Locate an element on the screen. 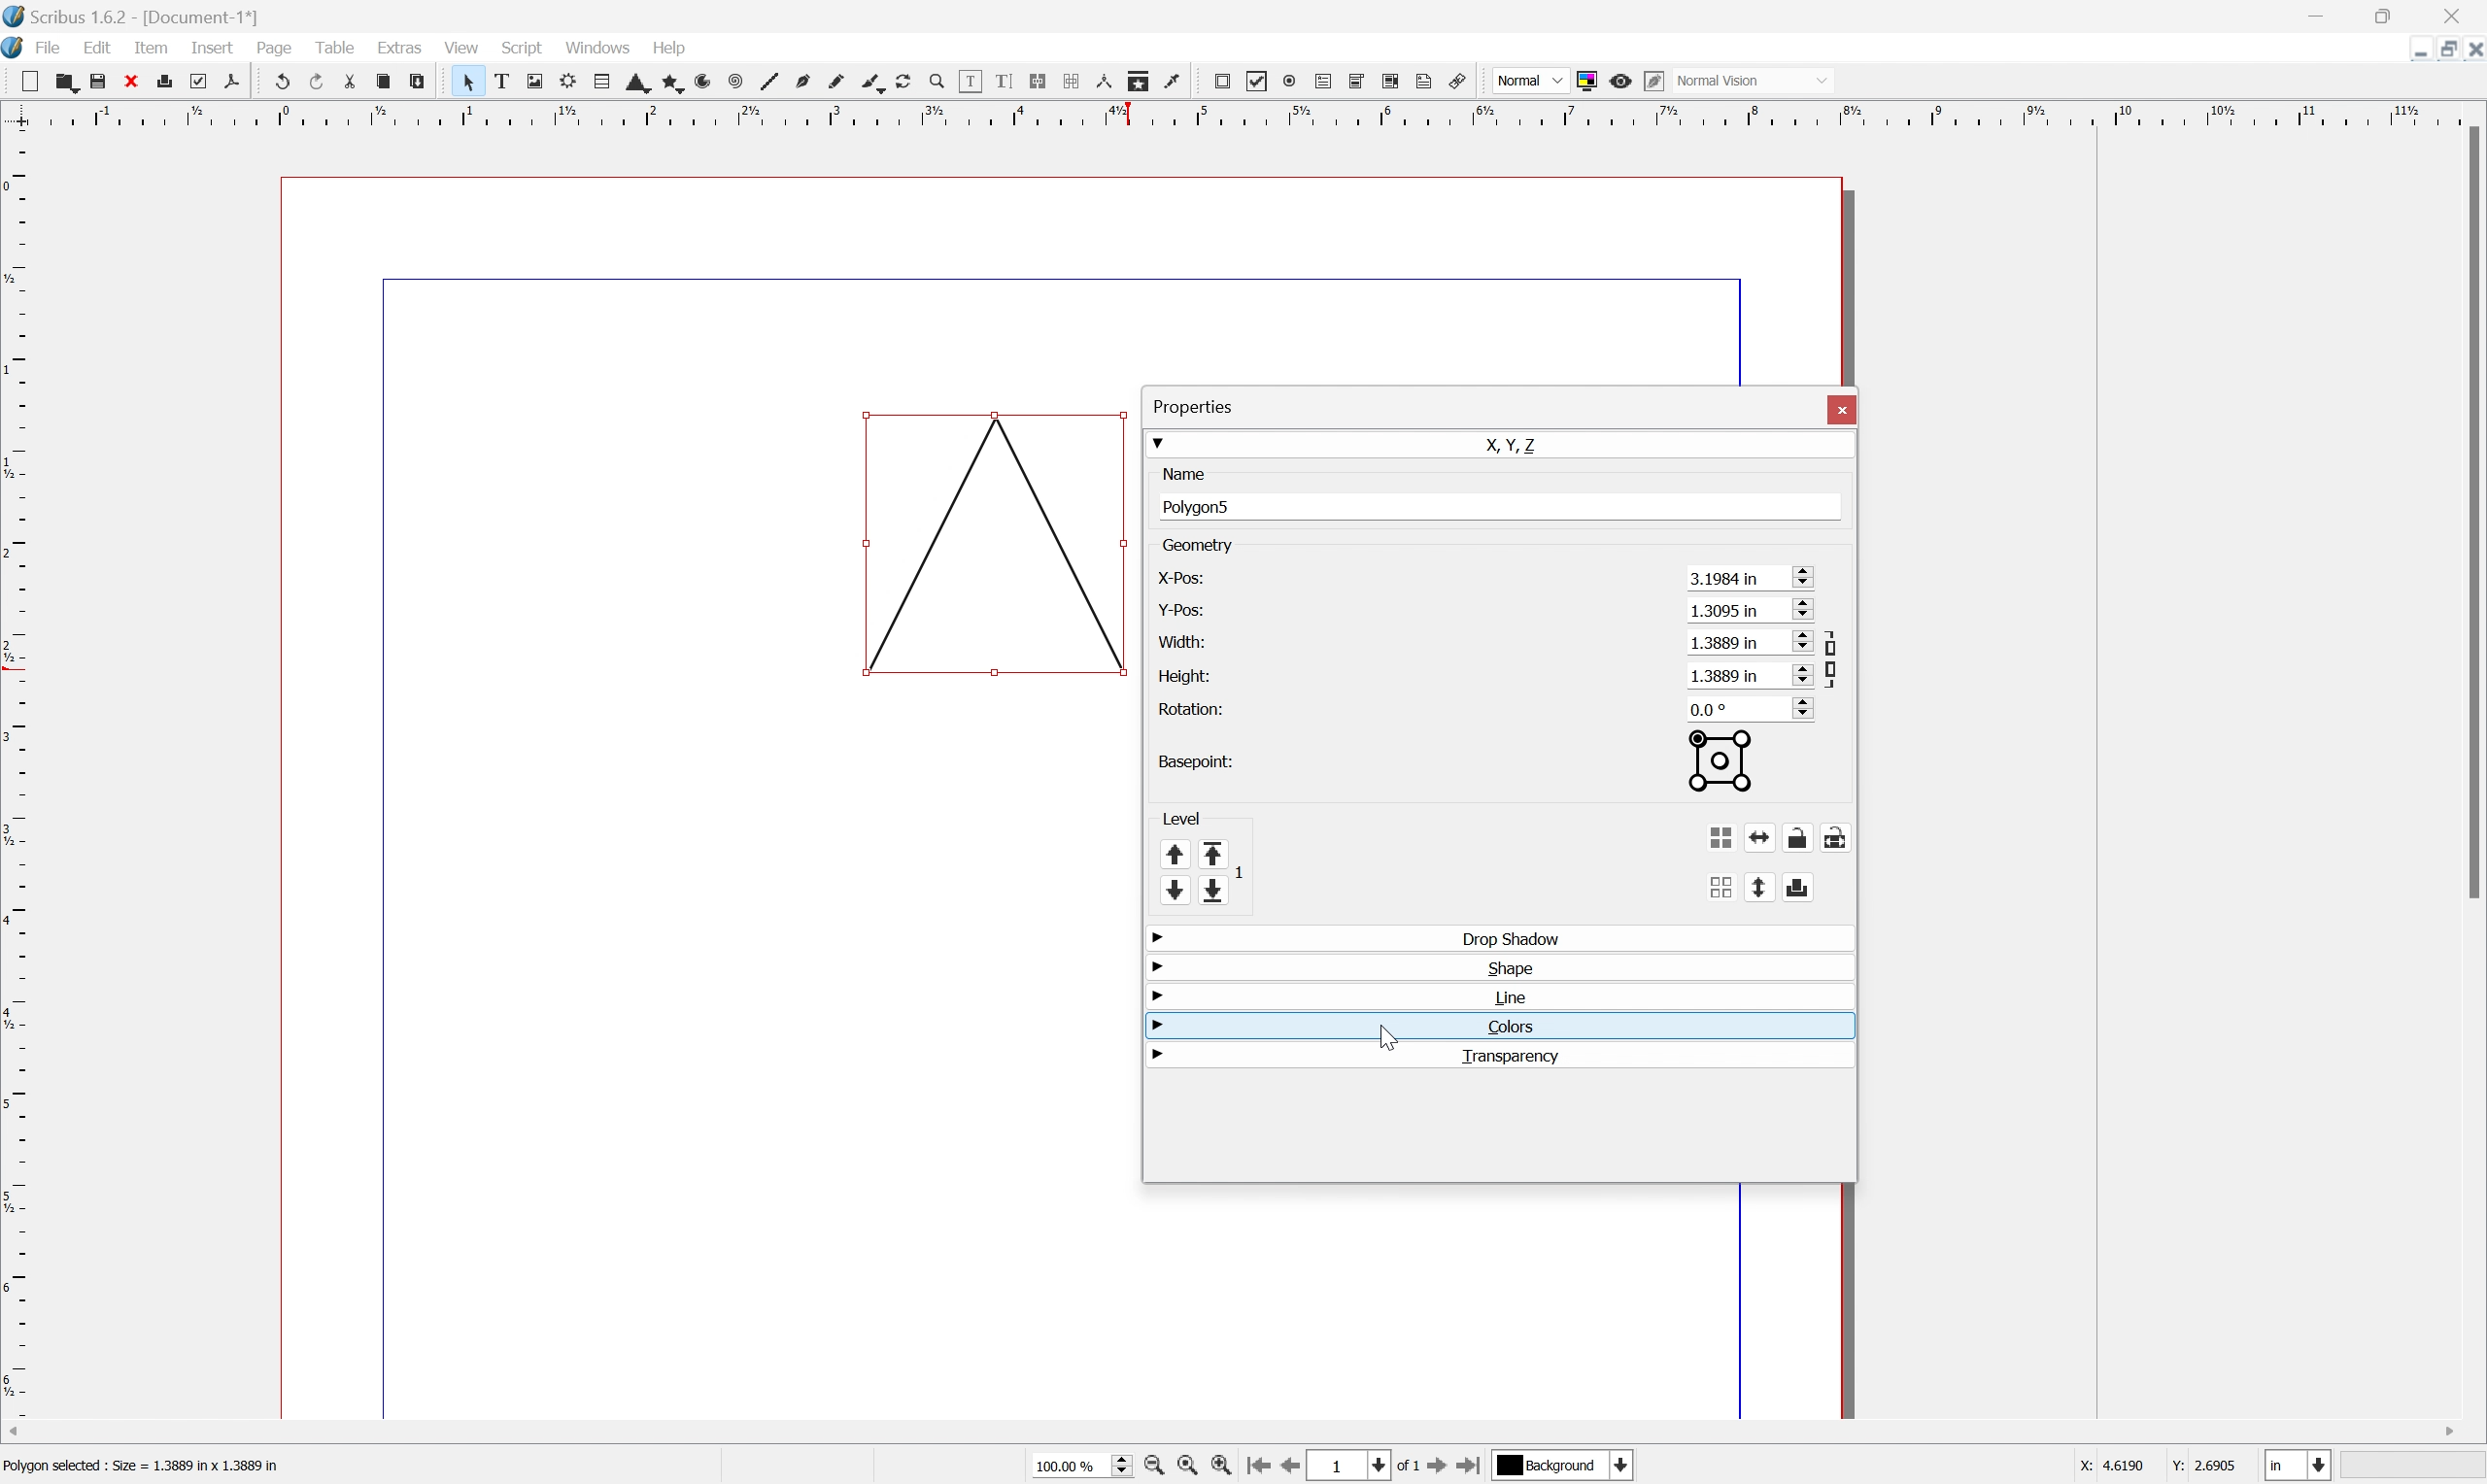 This screenshot has height=1484, width=2487. Shape is located at coordinates (630, 85).